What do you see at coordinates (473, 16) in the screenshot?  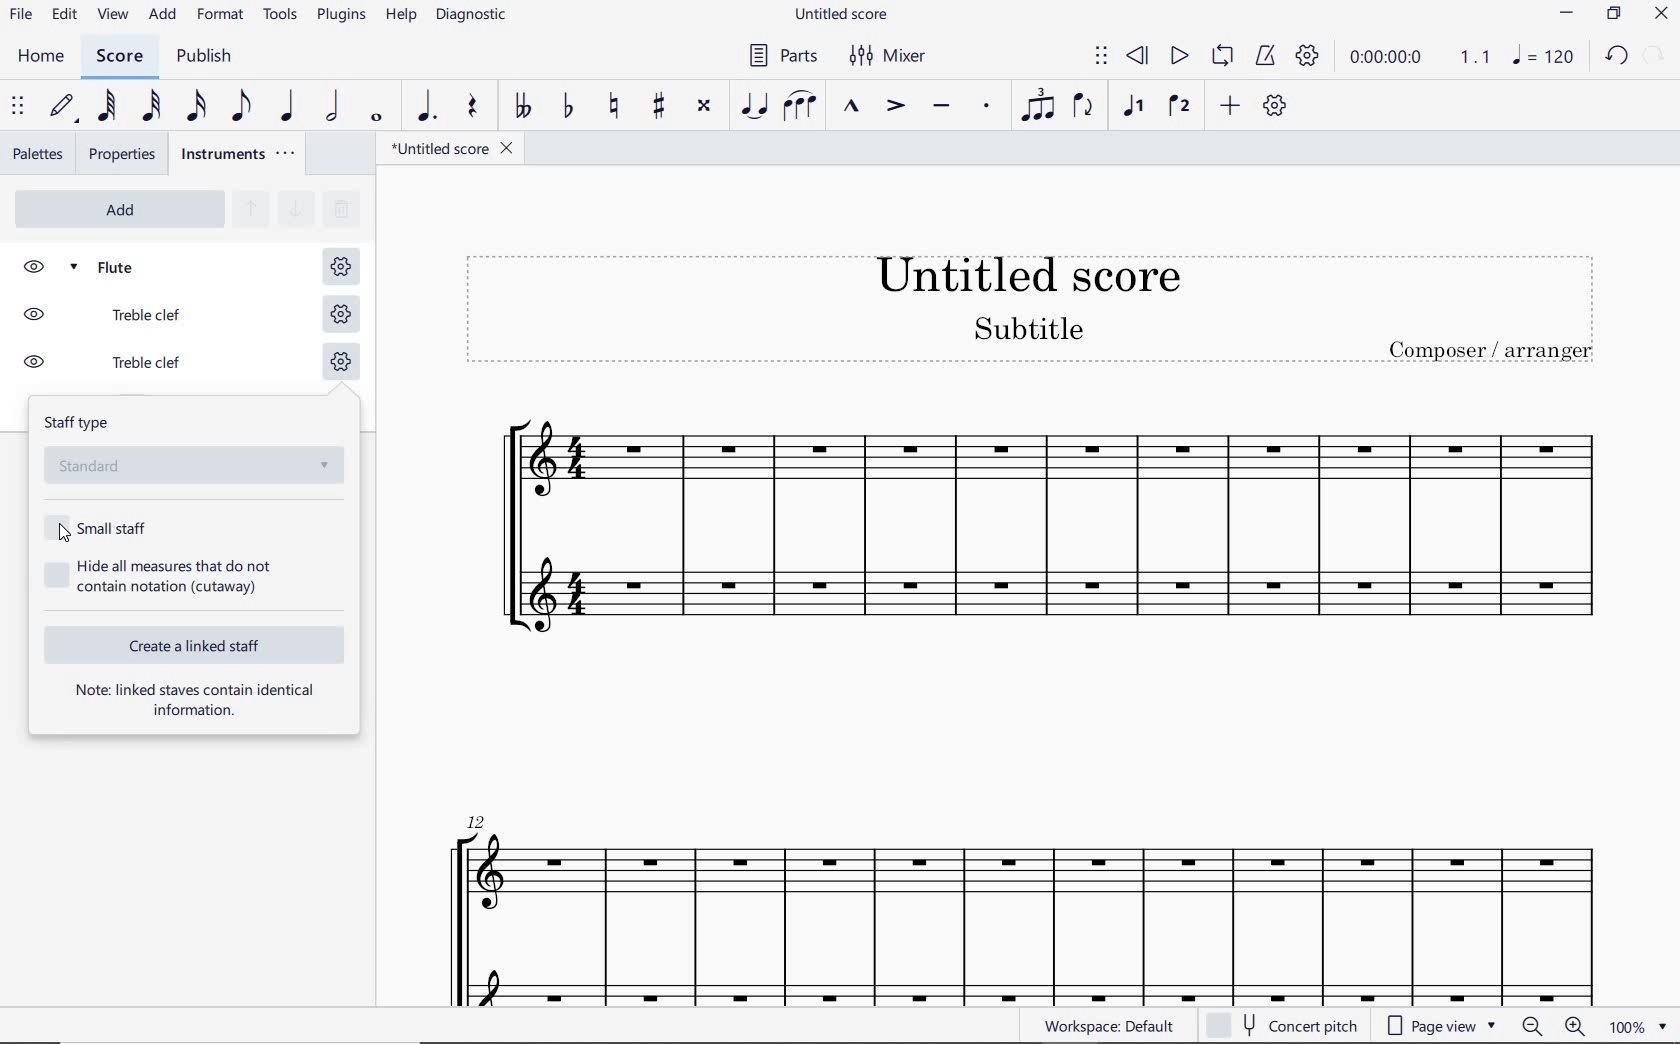 I see `DIAGNOSTIC` at bounding box center [473, 16].